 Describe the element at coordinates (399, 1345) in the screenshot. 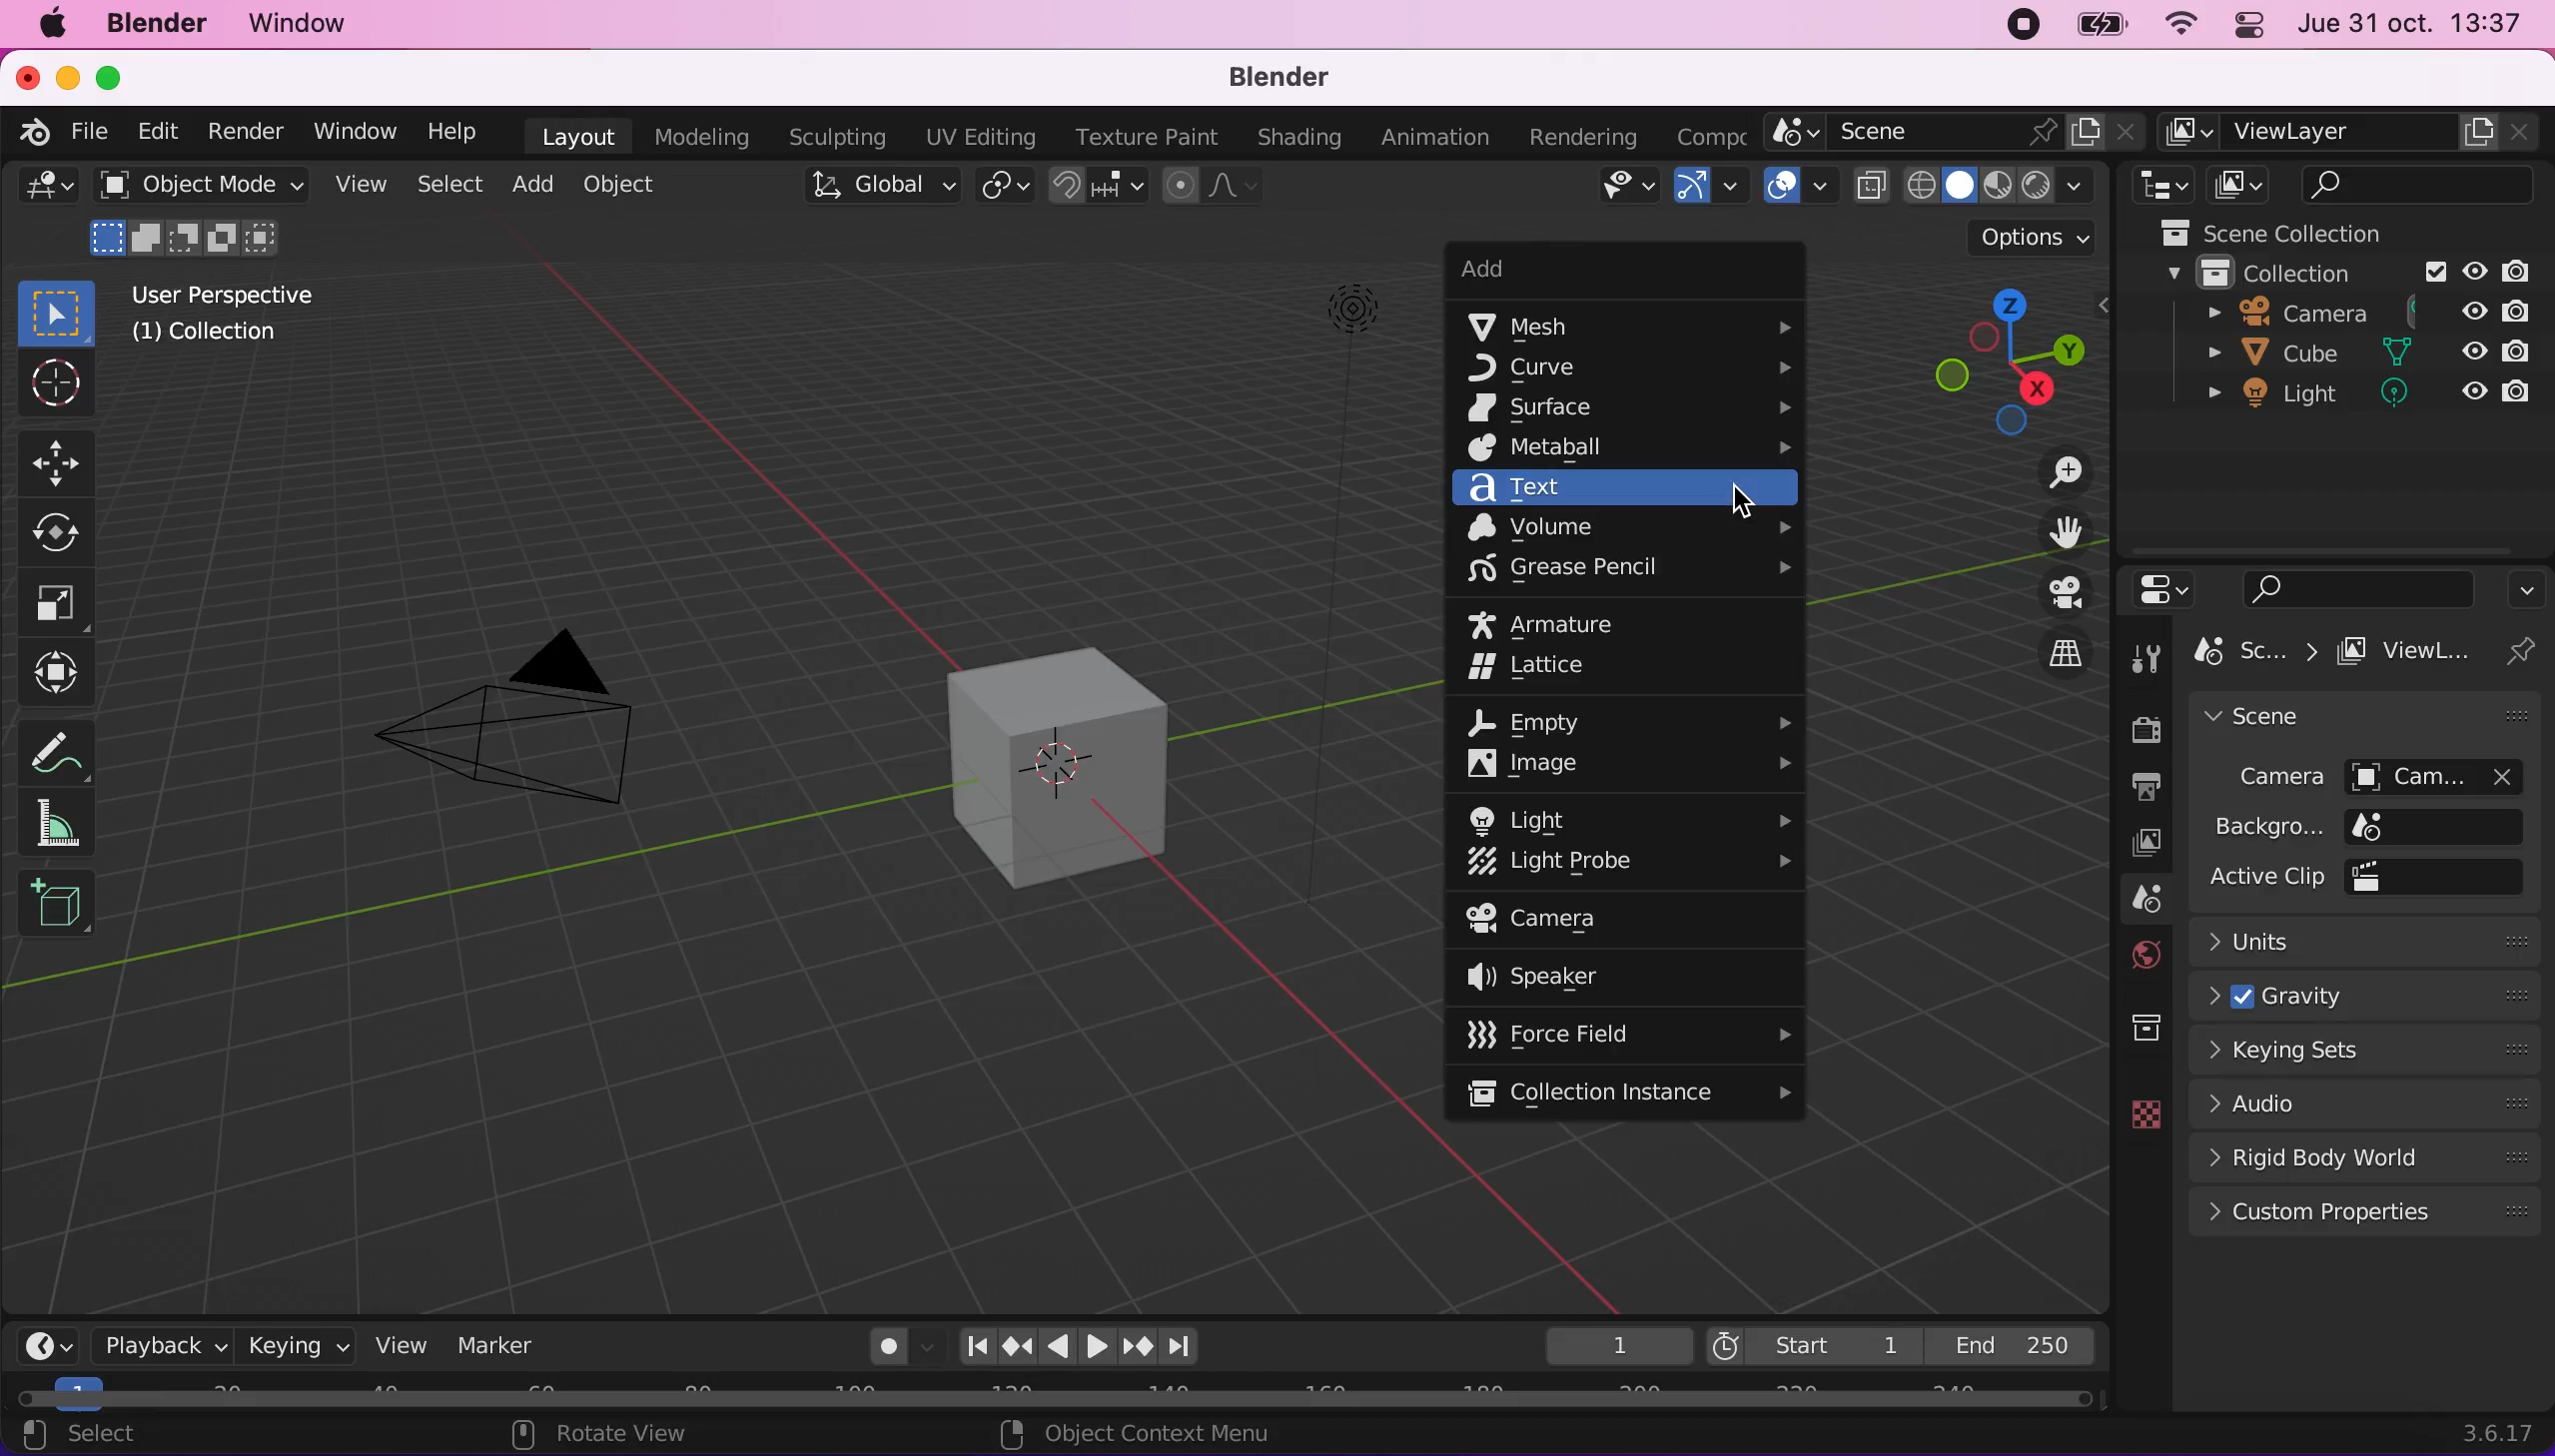

I see `view` at that location.